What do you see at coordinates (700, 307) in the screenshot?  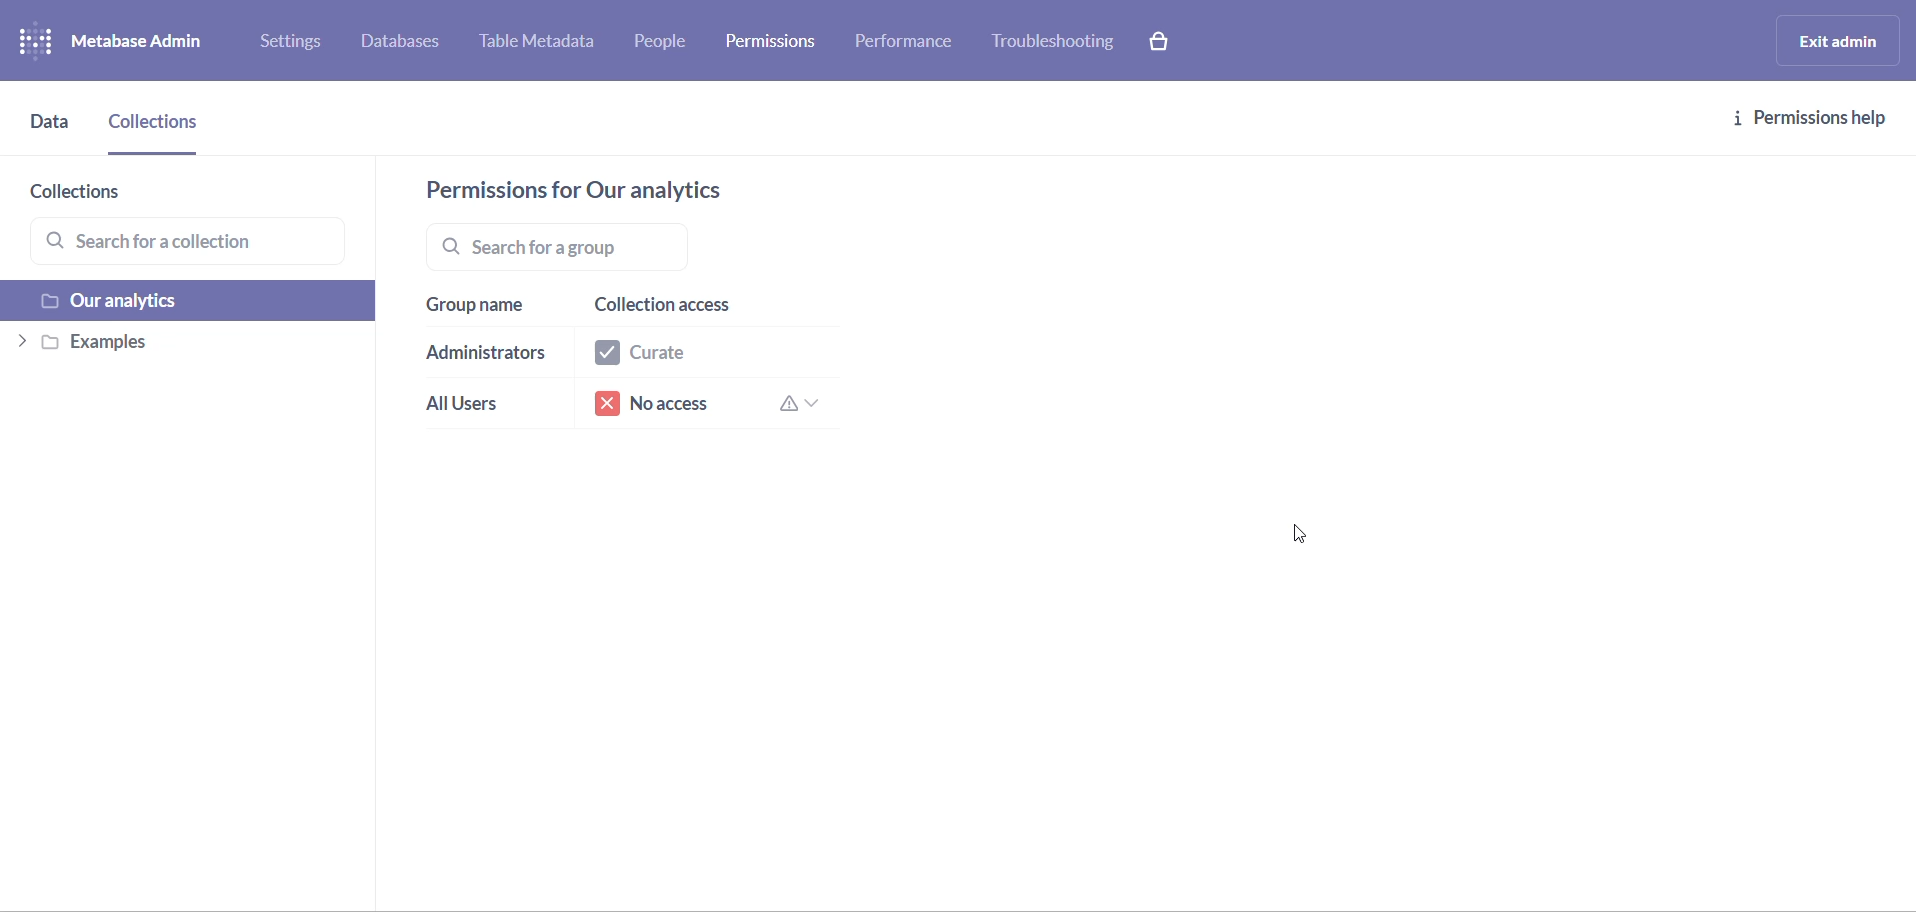 I see `collection access heading` at bounding box center [700, 307].